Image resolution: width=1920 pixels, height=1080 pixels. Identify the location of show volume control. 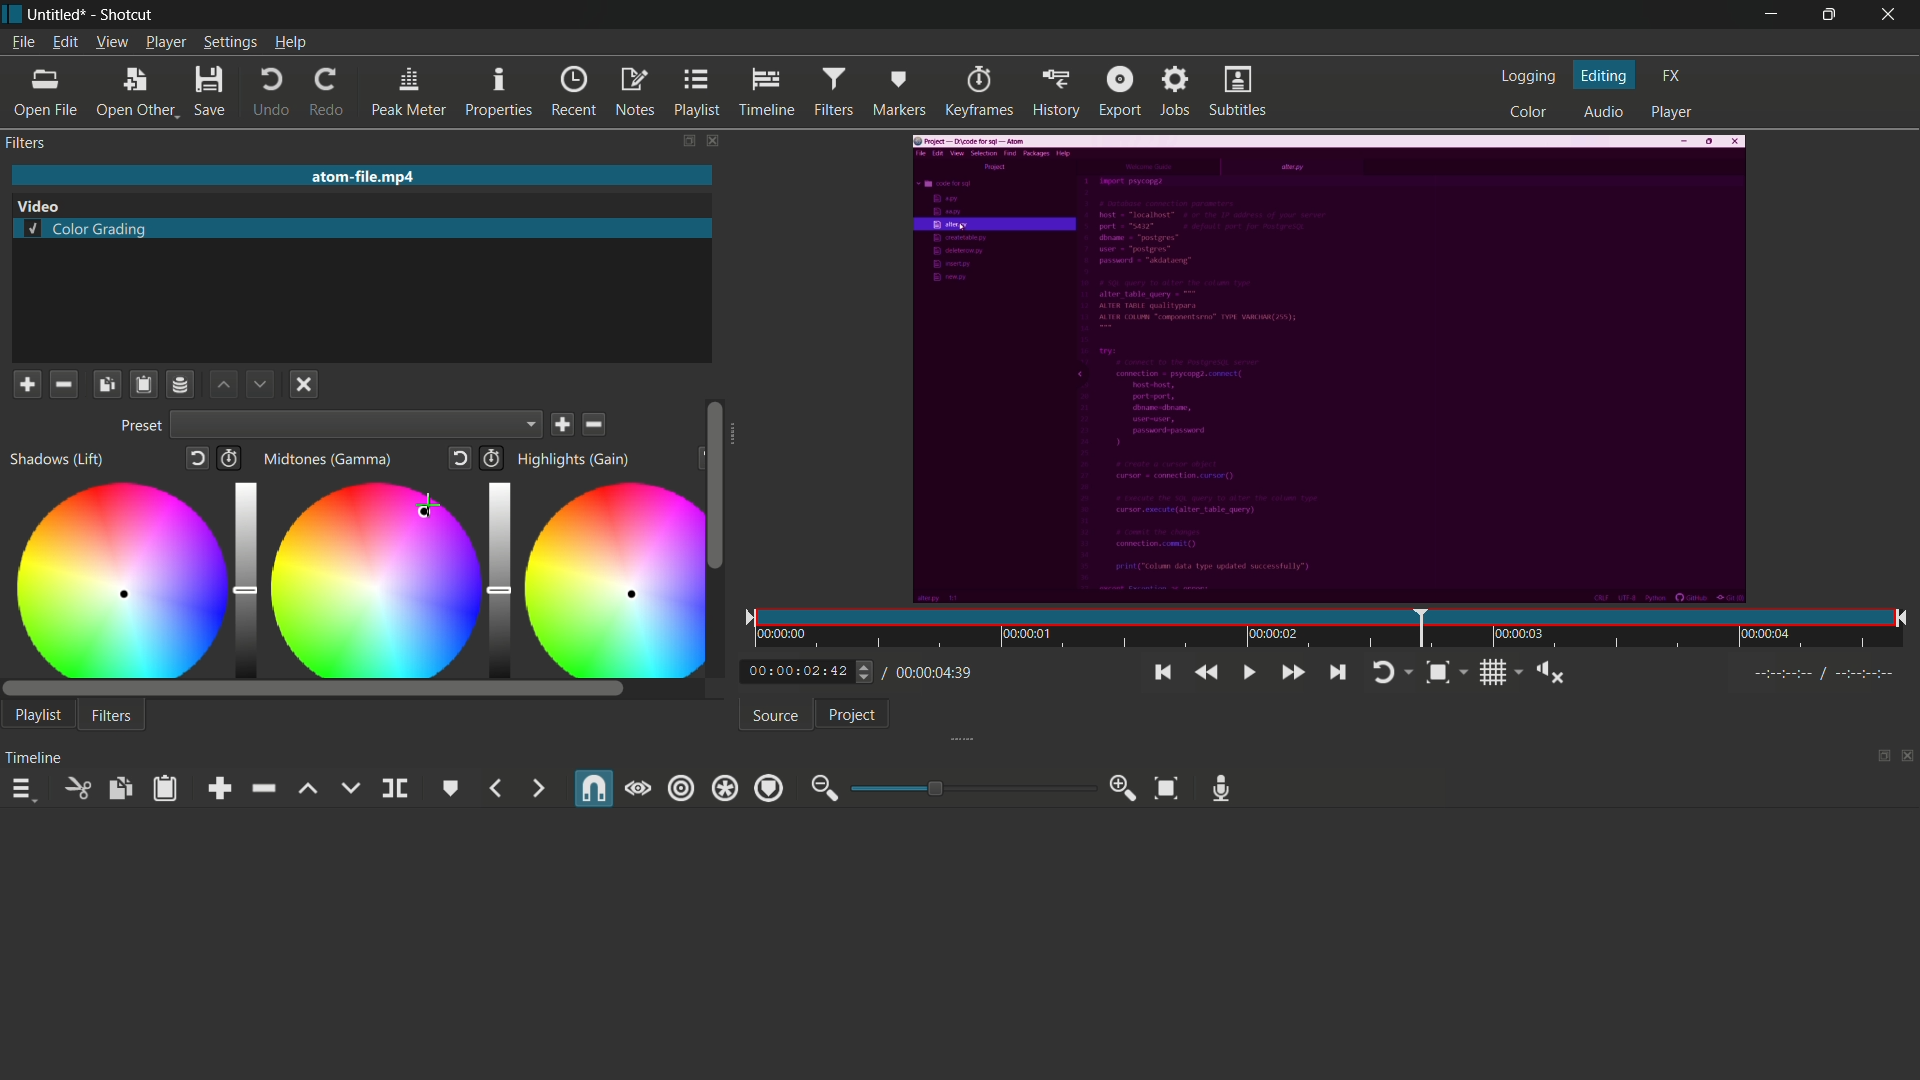
(1555, 674).